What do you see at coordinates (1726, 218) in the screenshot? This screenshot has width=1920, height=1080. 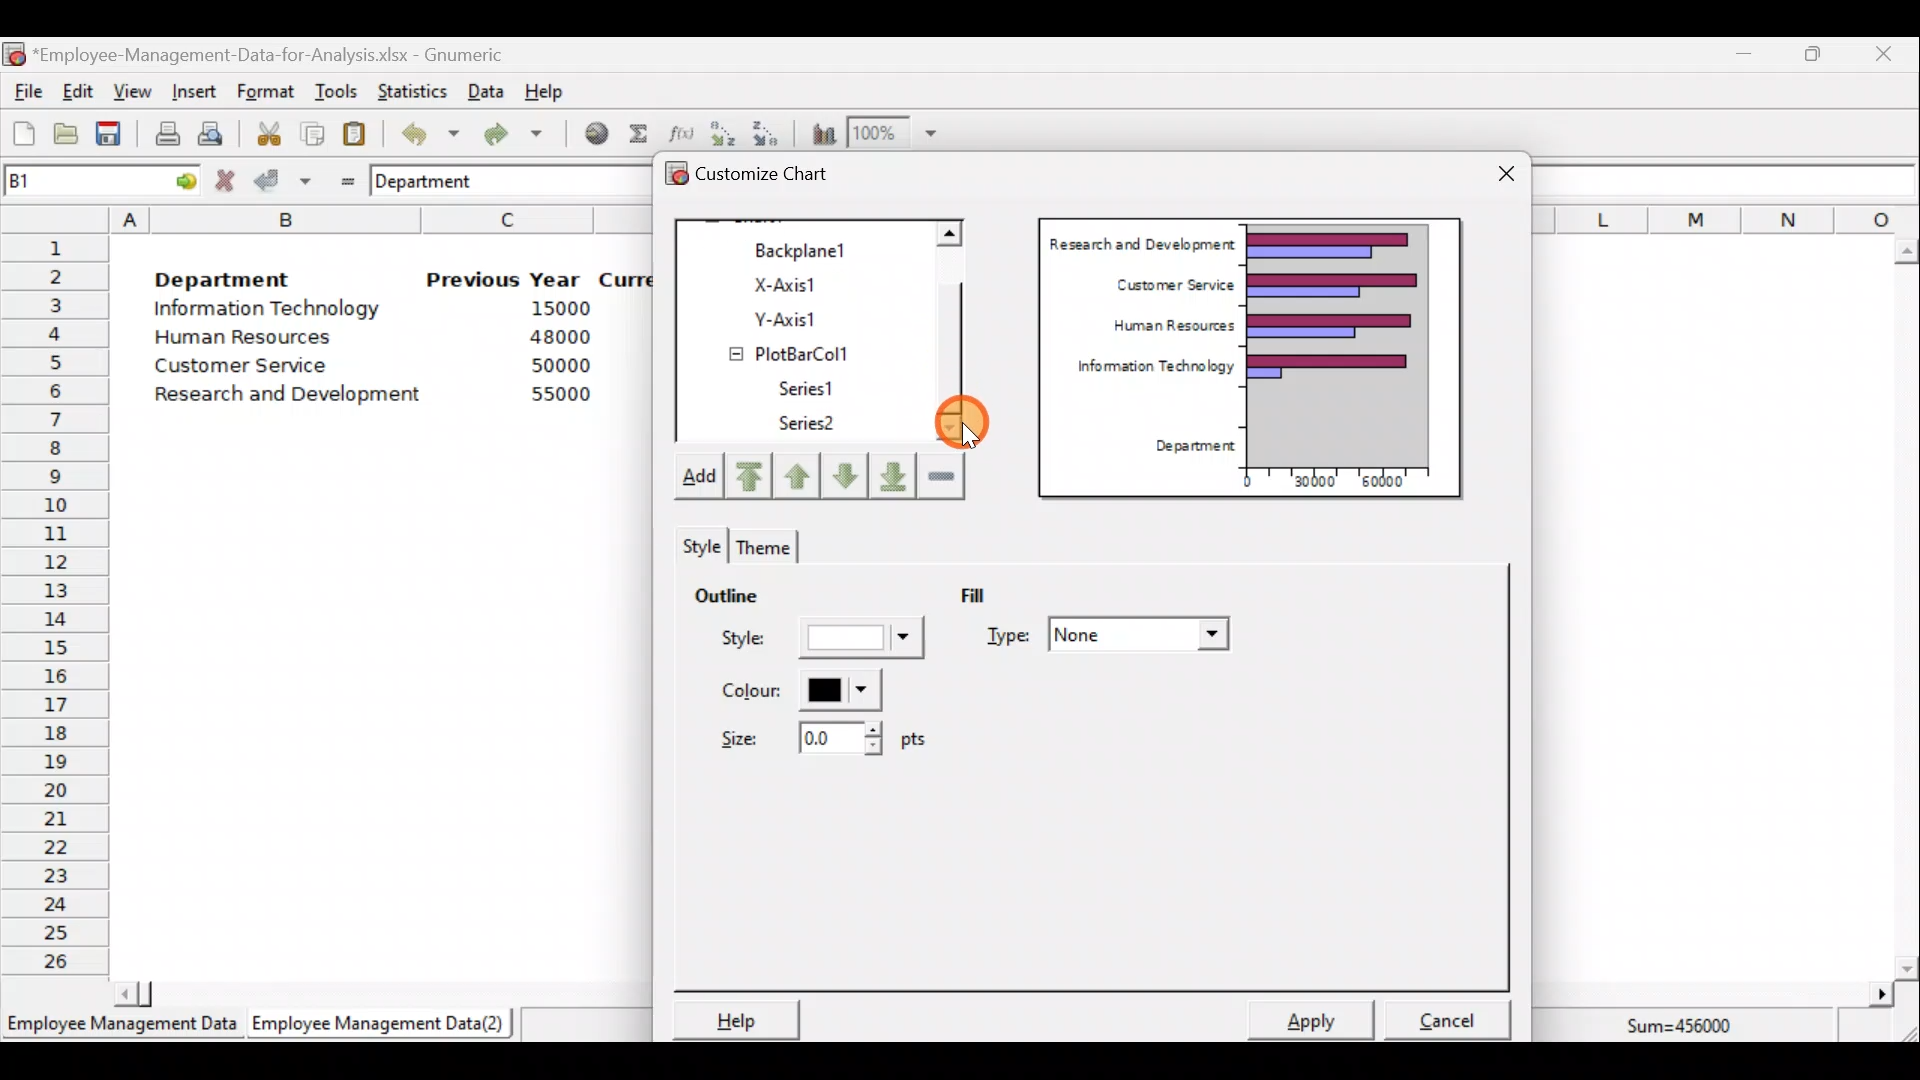 I see `Columns` at bounding box center [1726, 218].